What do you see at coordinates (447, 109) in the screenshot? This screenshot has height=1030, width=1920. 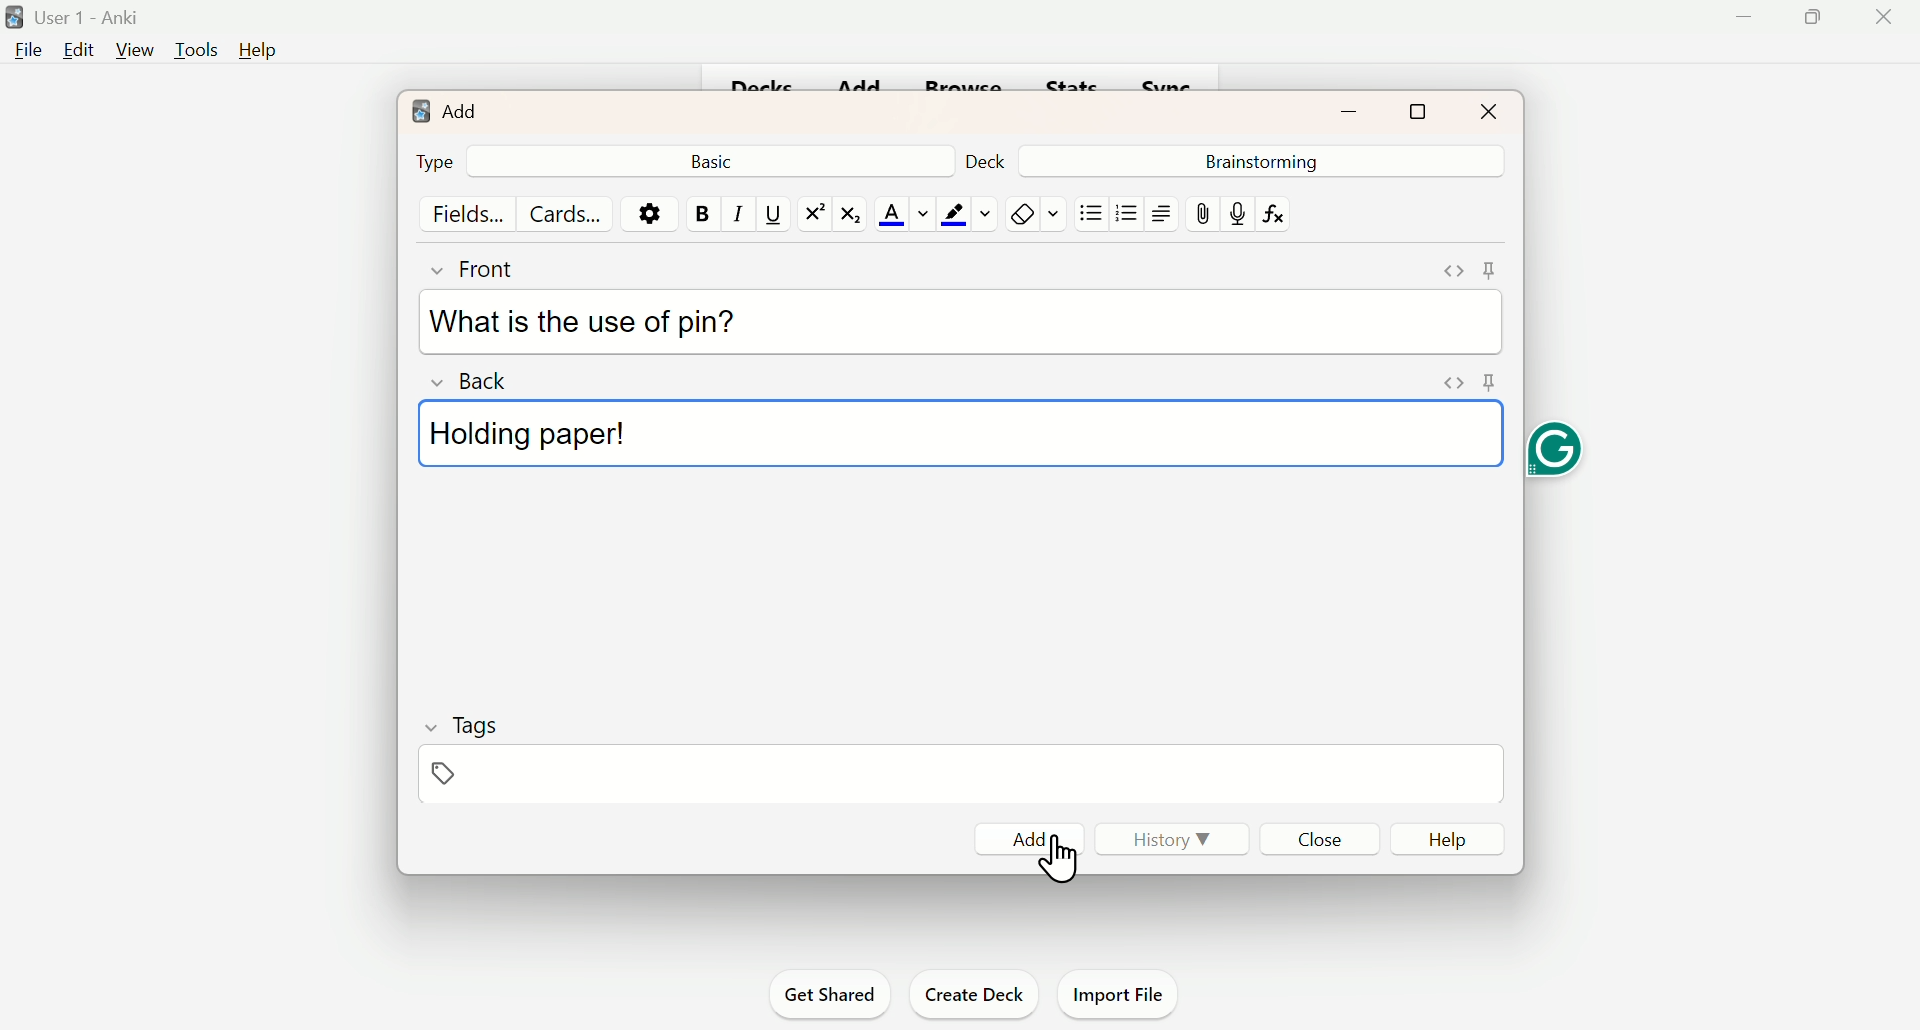 I see `Add` at bounding box center [447, 109].